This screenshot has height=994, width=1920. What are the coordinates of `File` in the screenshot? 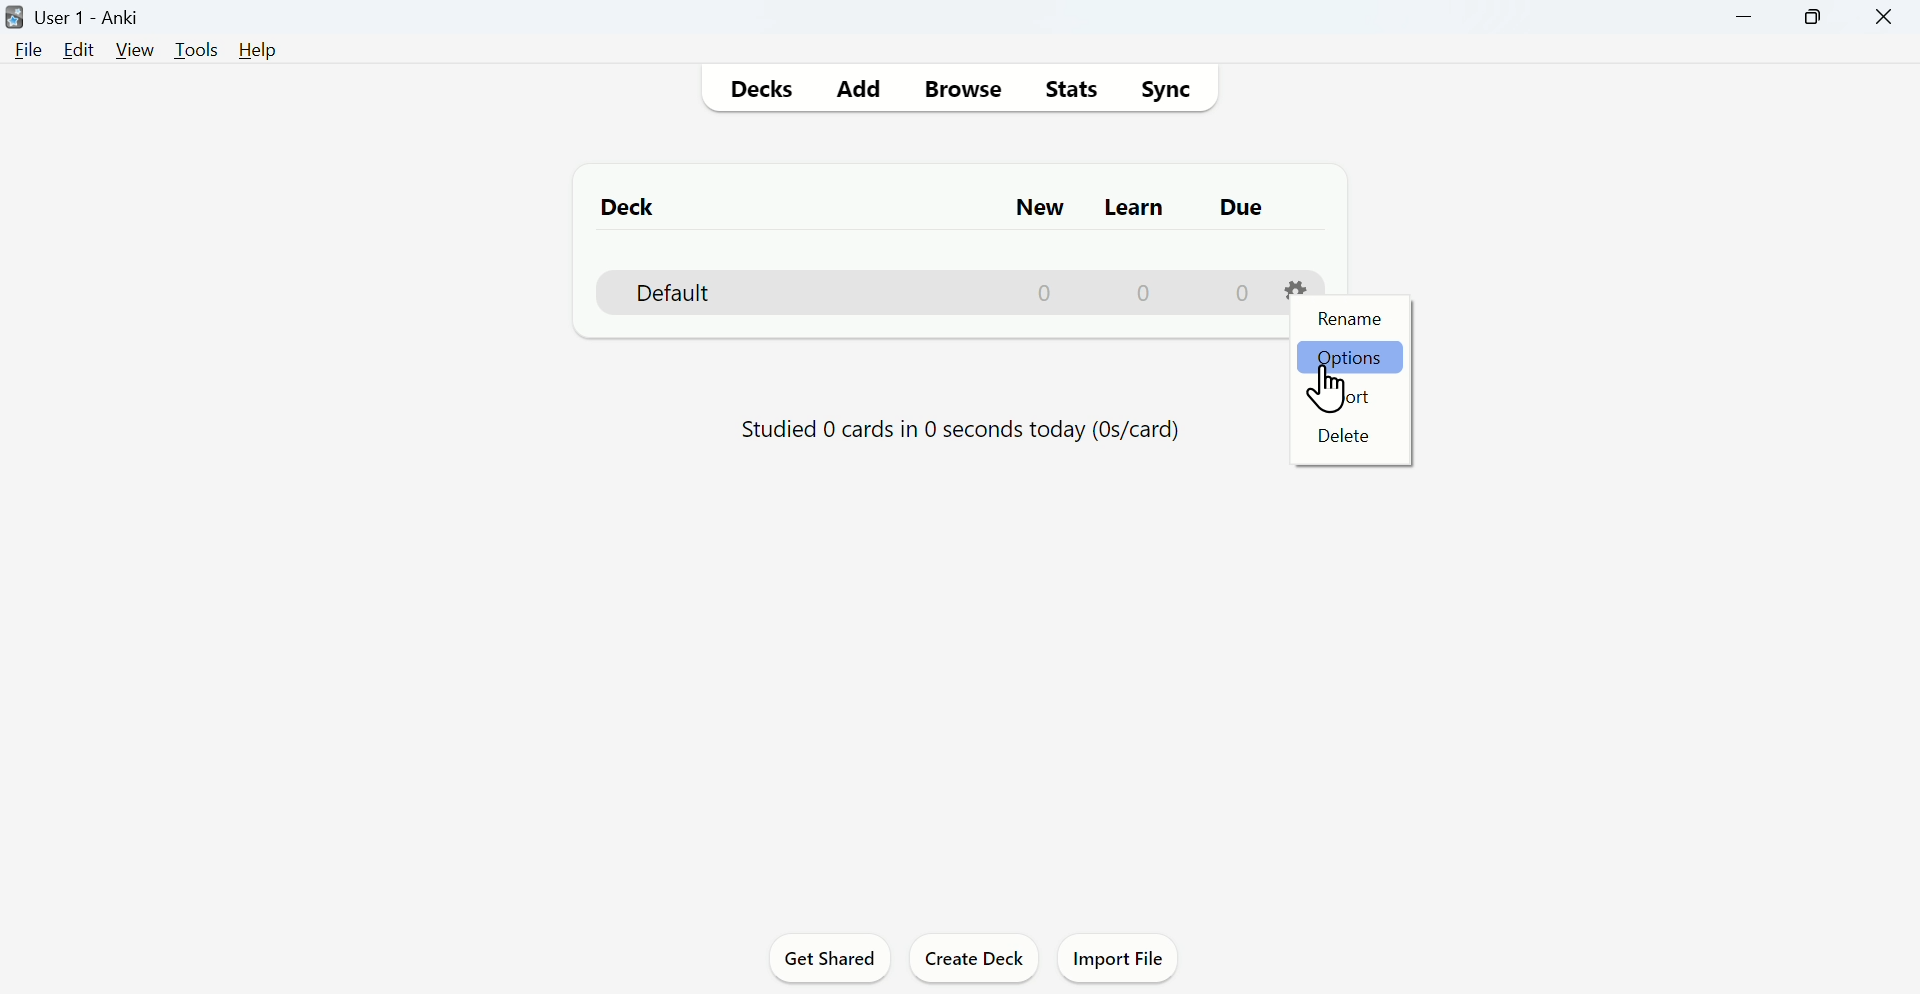 It's located at (25, 51).